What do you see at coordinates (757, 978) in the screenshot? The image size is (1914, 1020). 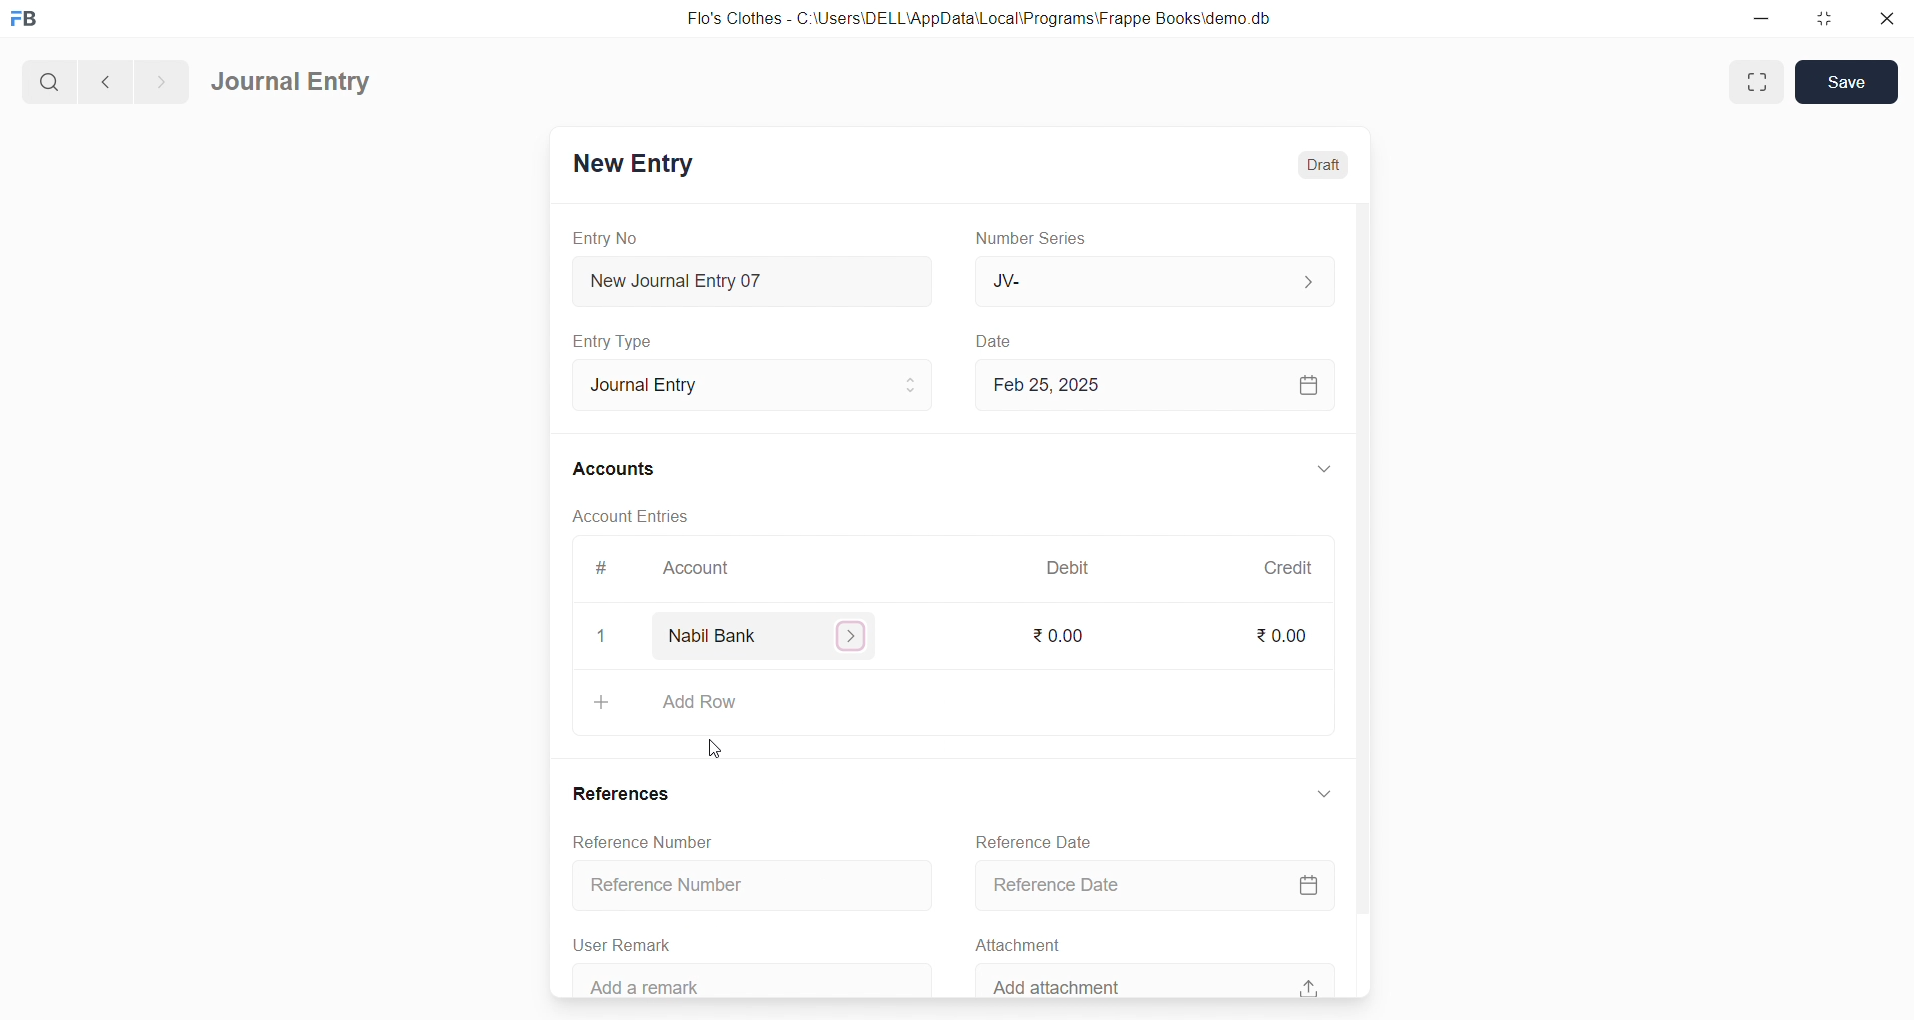 I see `‘Add a remark` at bounding box center [757, 978].